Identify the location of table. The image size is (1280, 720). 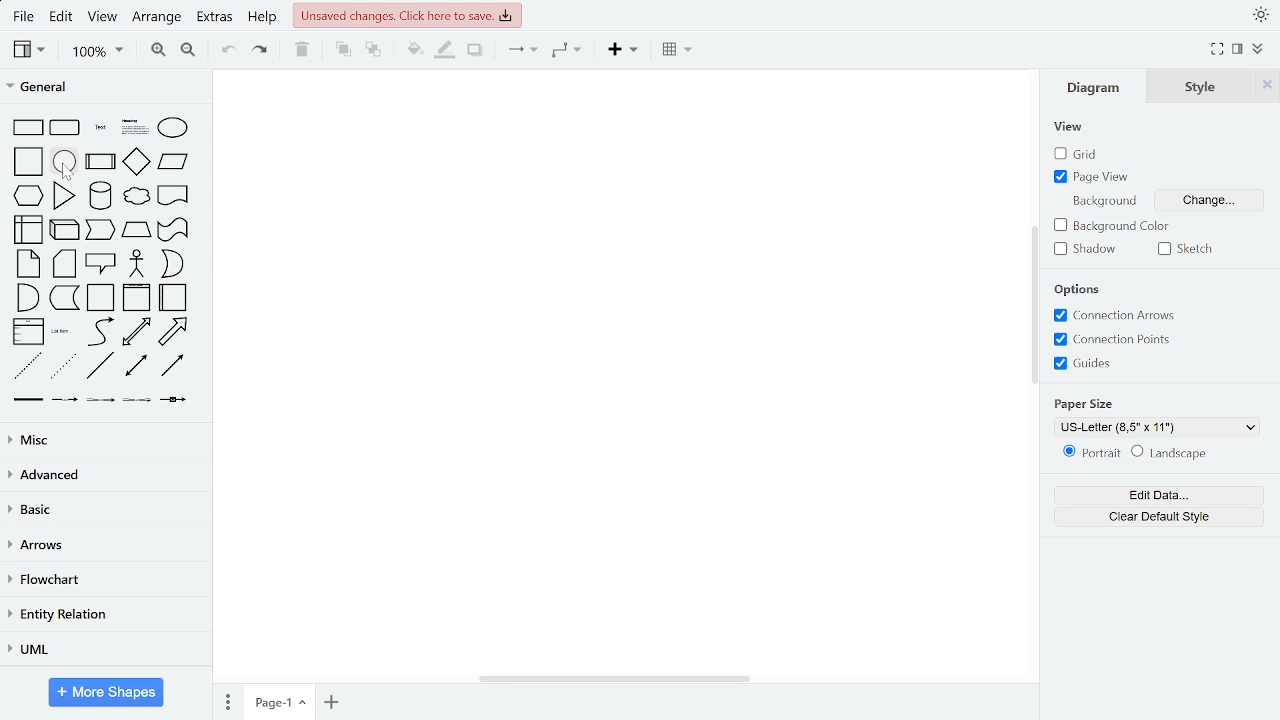
(678, 51).